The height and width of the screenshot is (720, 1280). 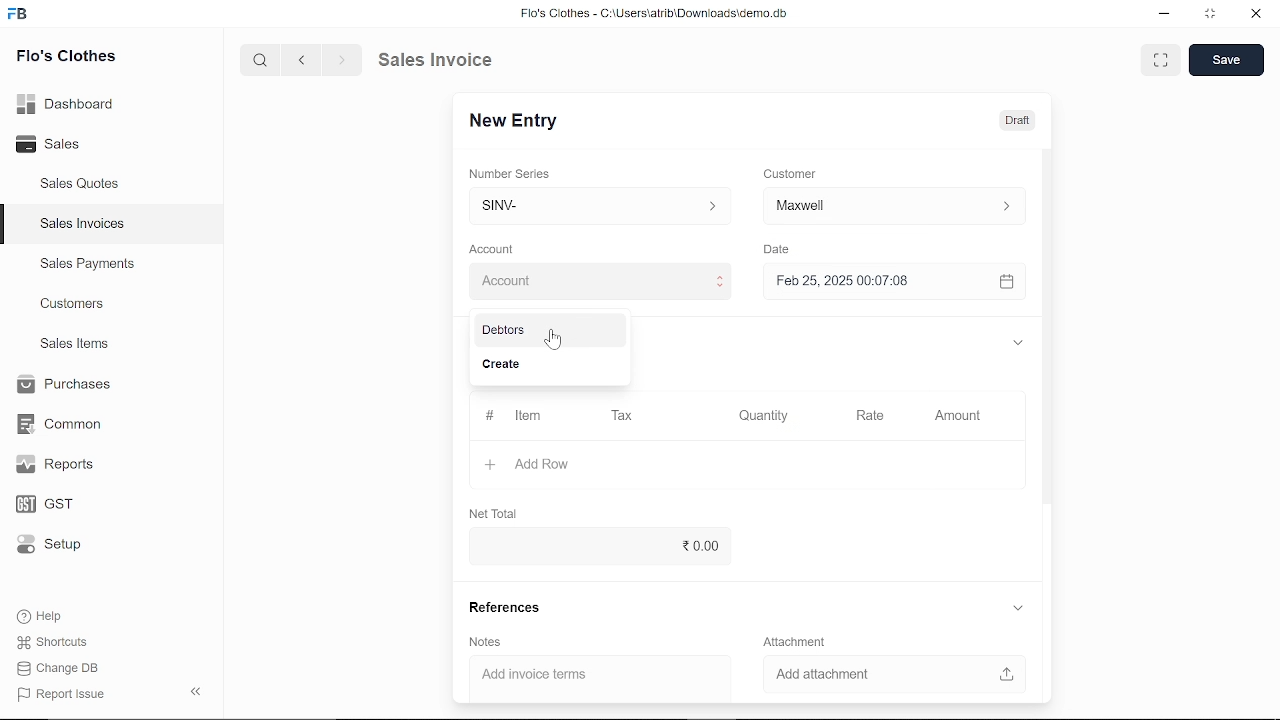 What do you see at coordinates (876, 282) in the screenshot?
I see `H Feb 25, 2025 00:07:08 ` at bounding box center [876, 282].